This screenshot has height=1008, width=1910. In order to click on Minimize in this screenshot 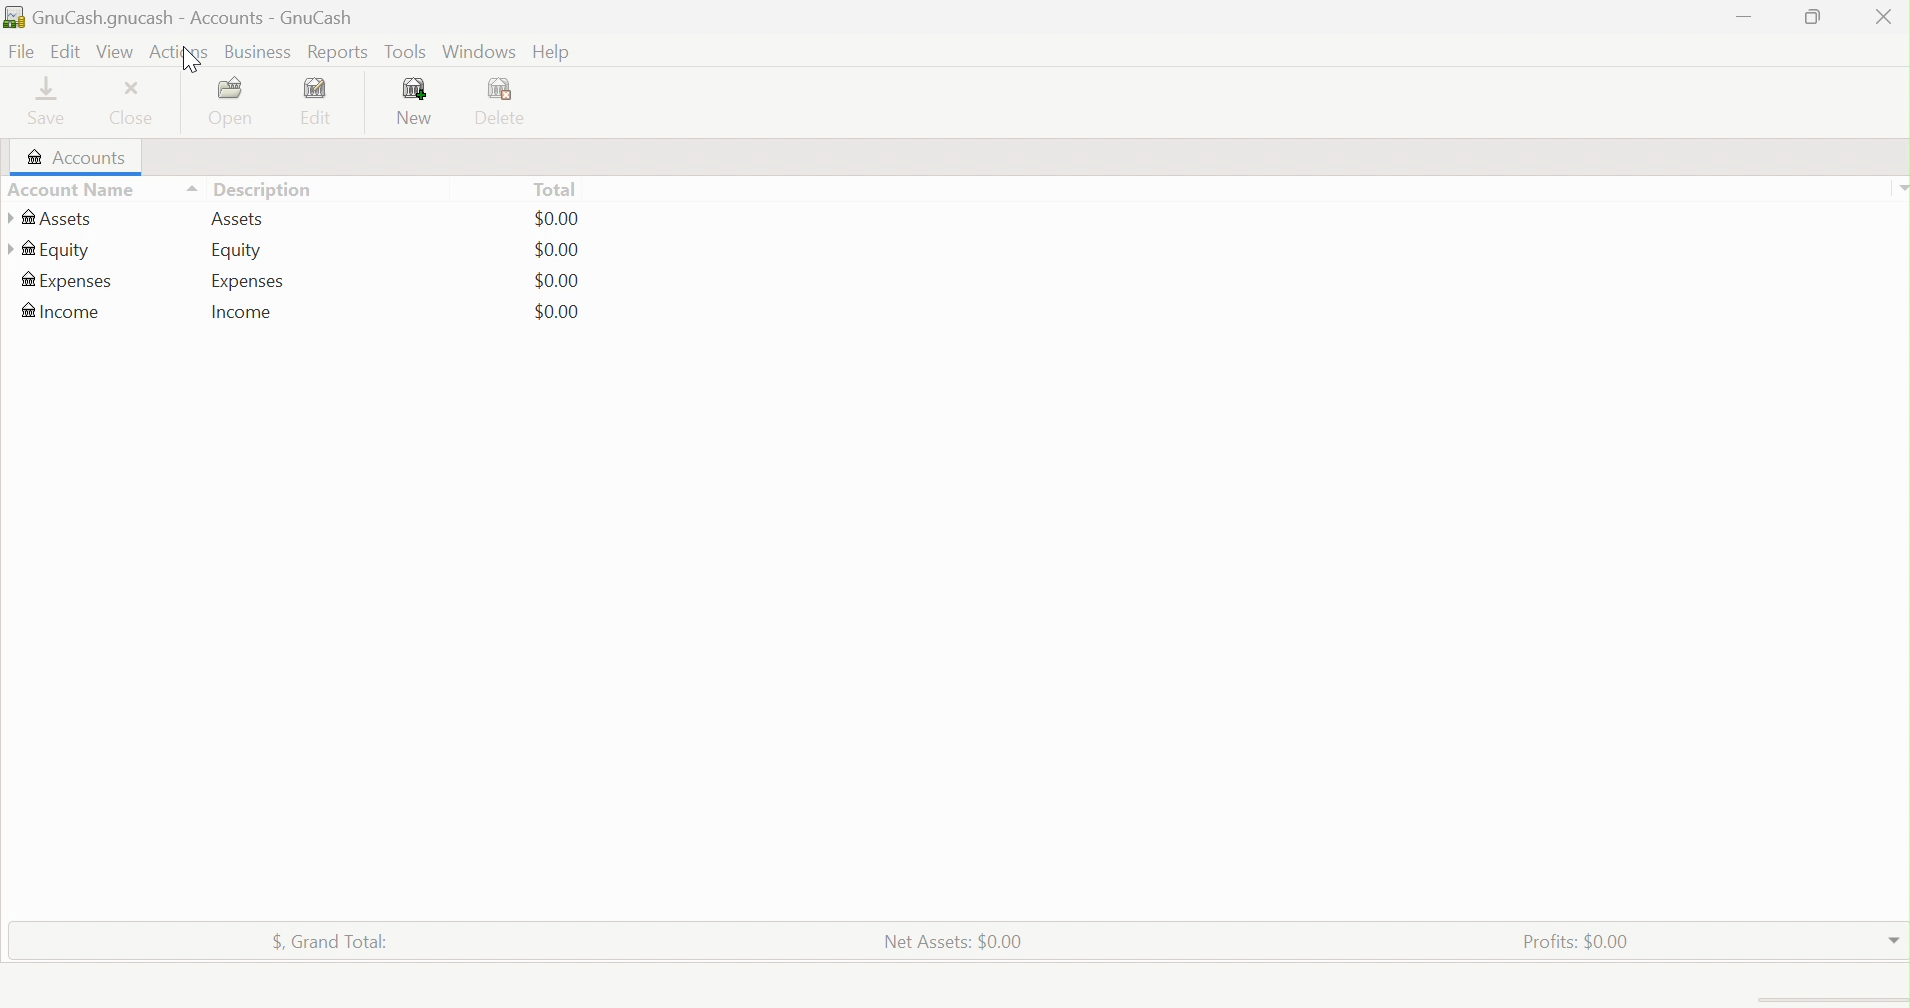, I will do `click(1746, 14)`.